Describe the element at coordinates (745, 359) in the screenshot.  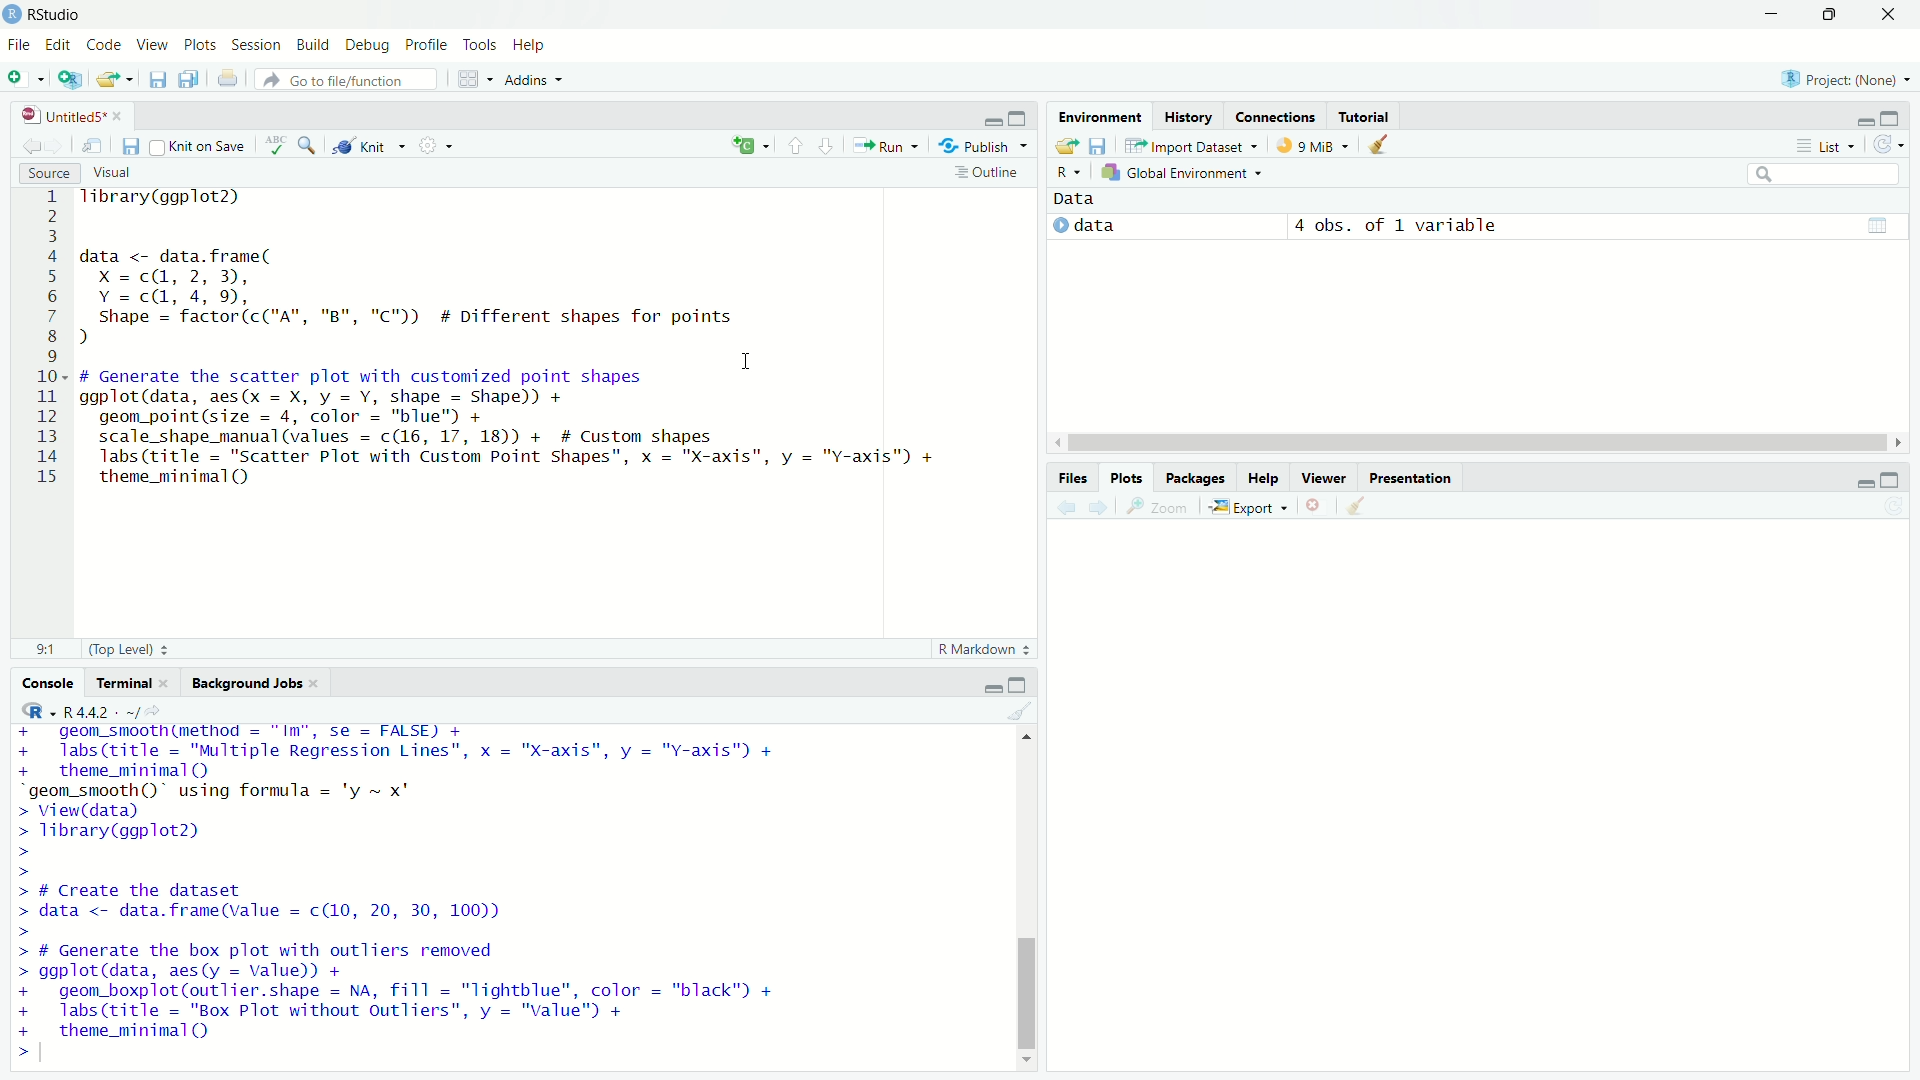
I see `cursor` at that location.